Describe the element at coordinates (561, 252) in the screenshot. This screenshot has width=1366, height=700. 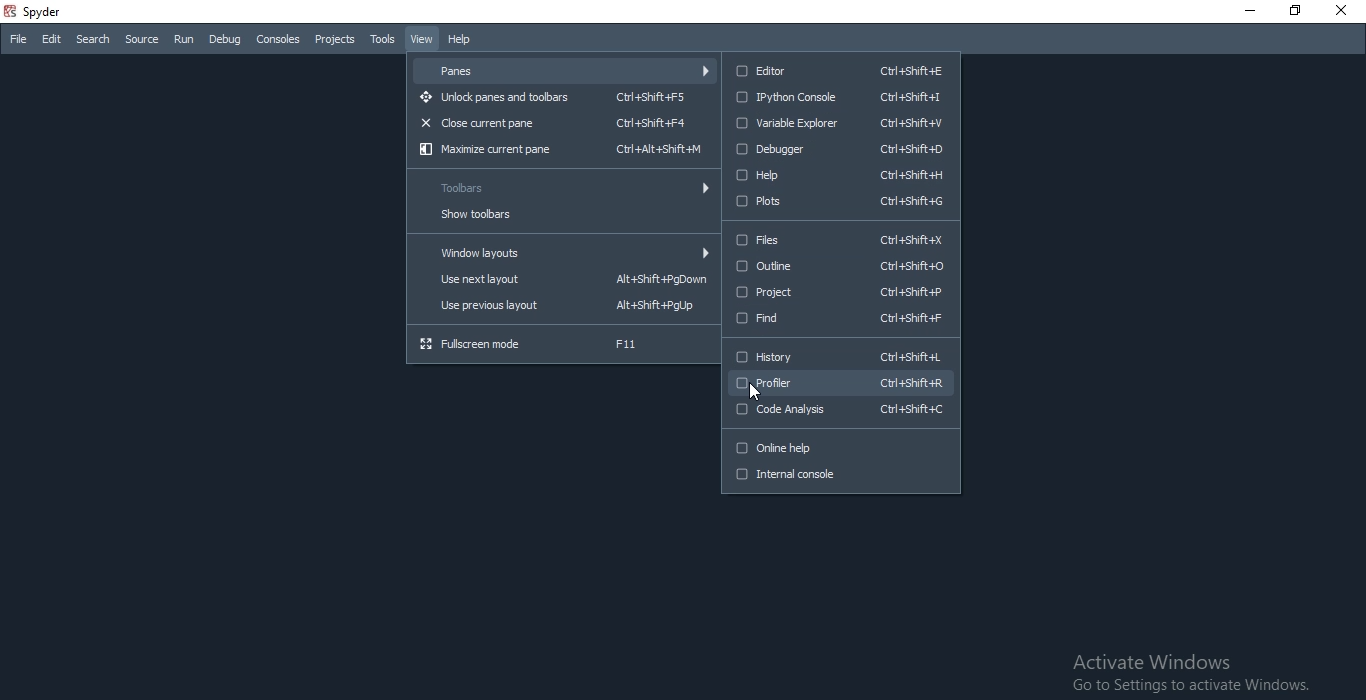
I see `Window layouts` at that location.